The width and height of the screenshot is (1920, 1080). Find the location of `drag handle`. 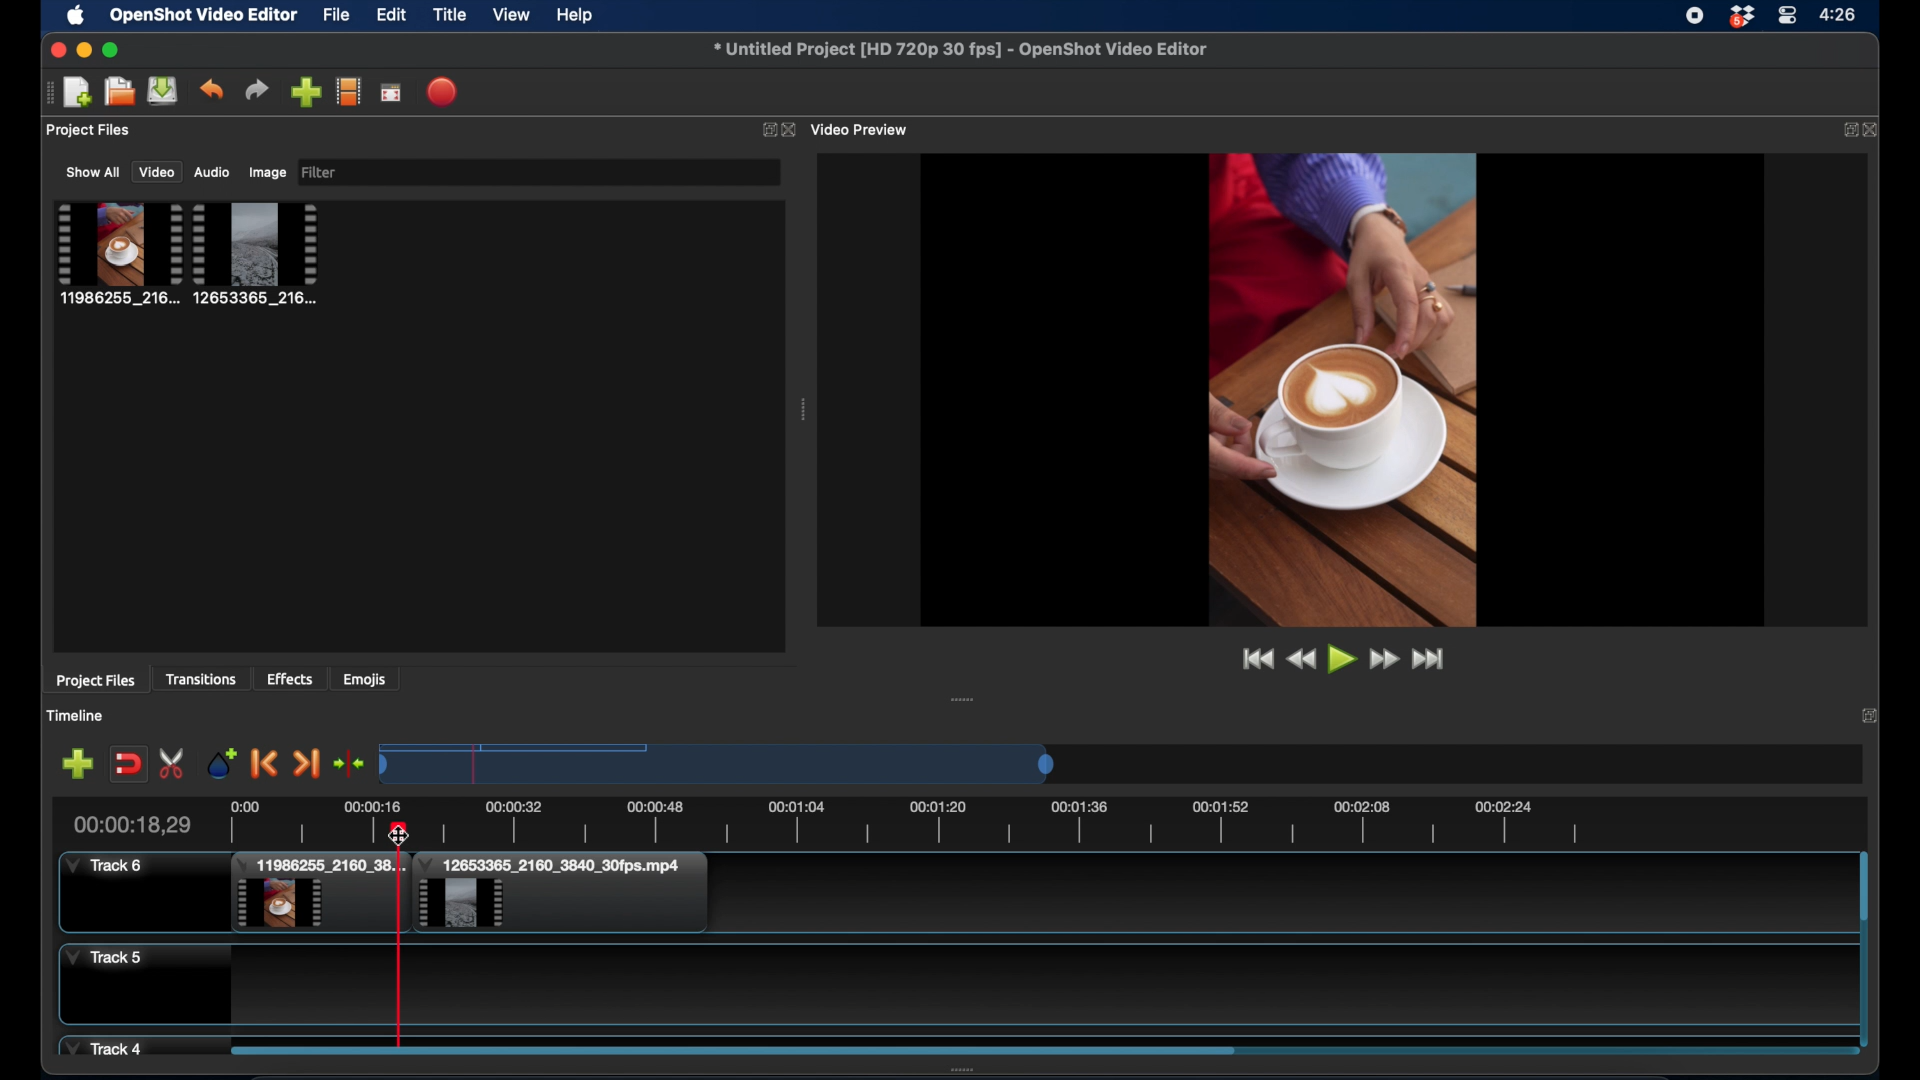

drag handle is located at coordinates (804, 410).